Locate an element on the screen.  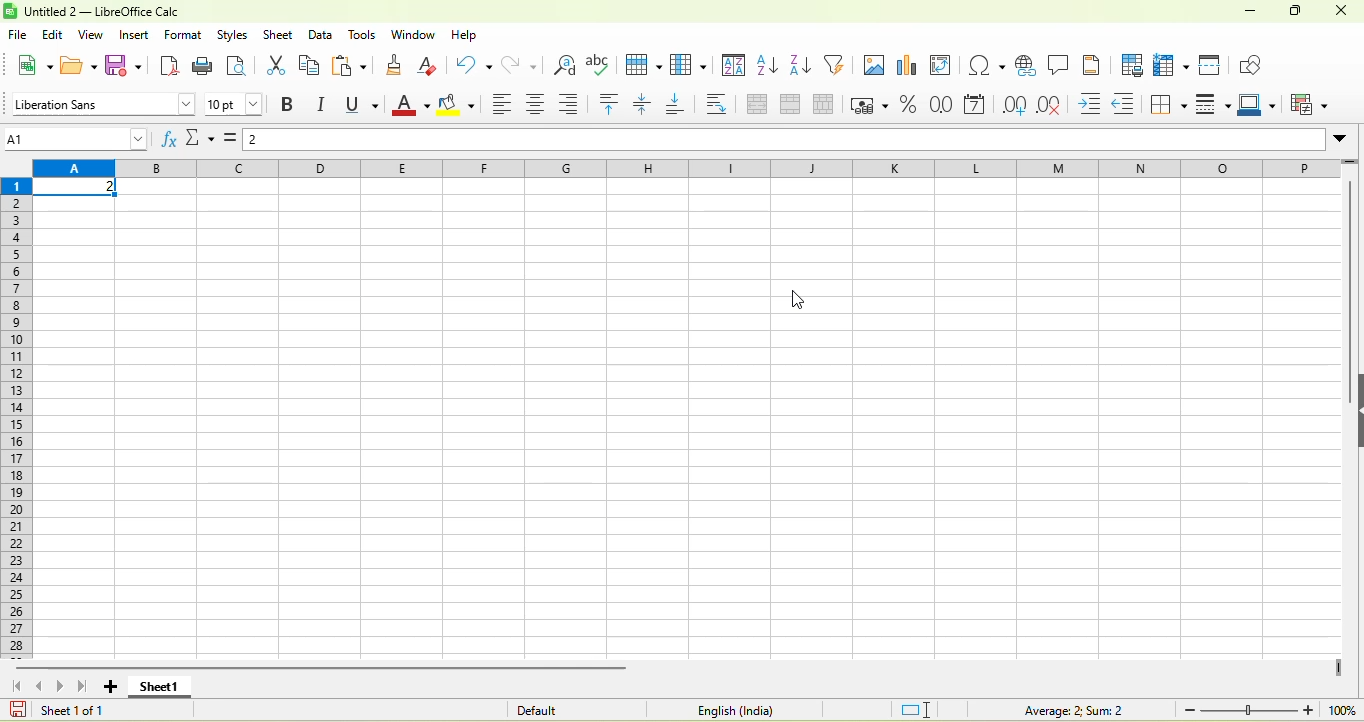
height is located at coordinates (1355, 412).